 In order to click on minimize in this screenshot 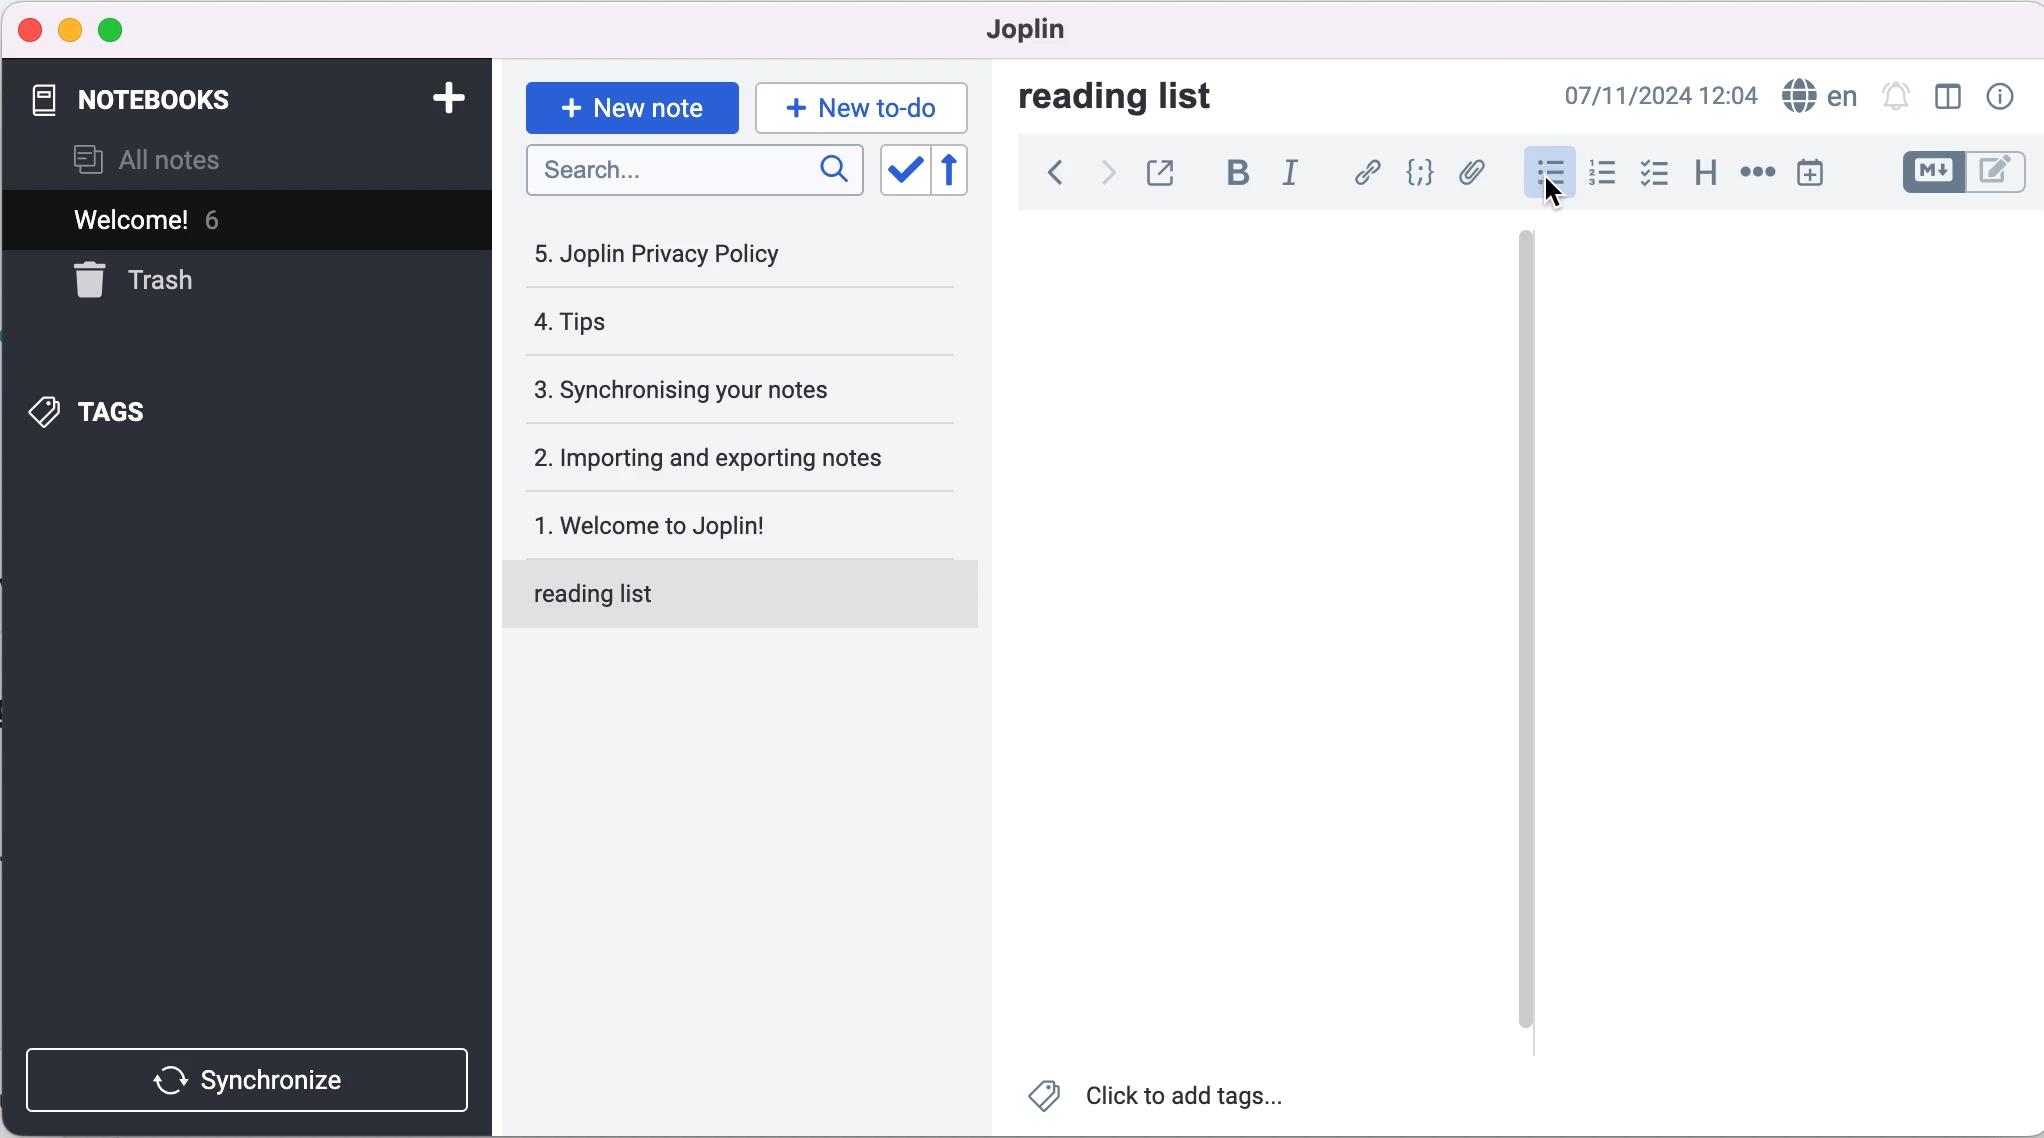, I will do `click(70, 30)`.